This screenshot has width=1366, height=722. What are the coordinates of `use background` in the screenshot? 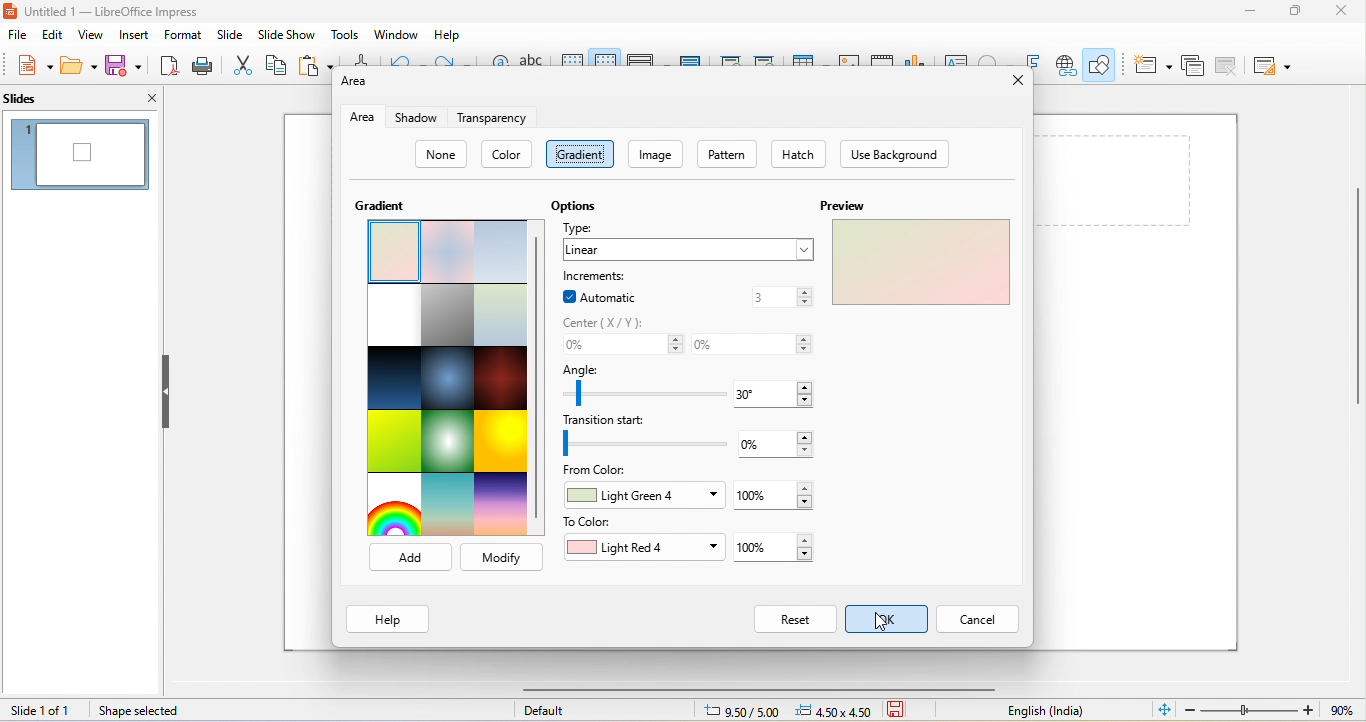 It's located at (896, 155).